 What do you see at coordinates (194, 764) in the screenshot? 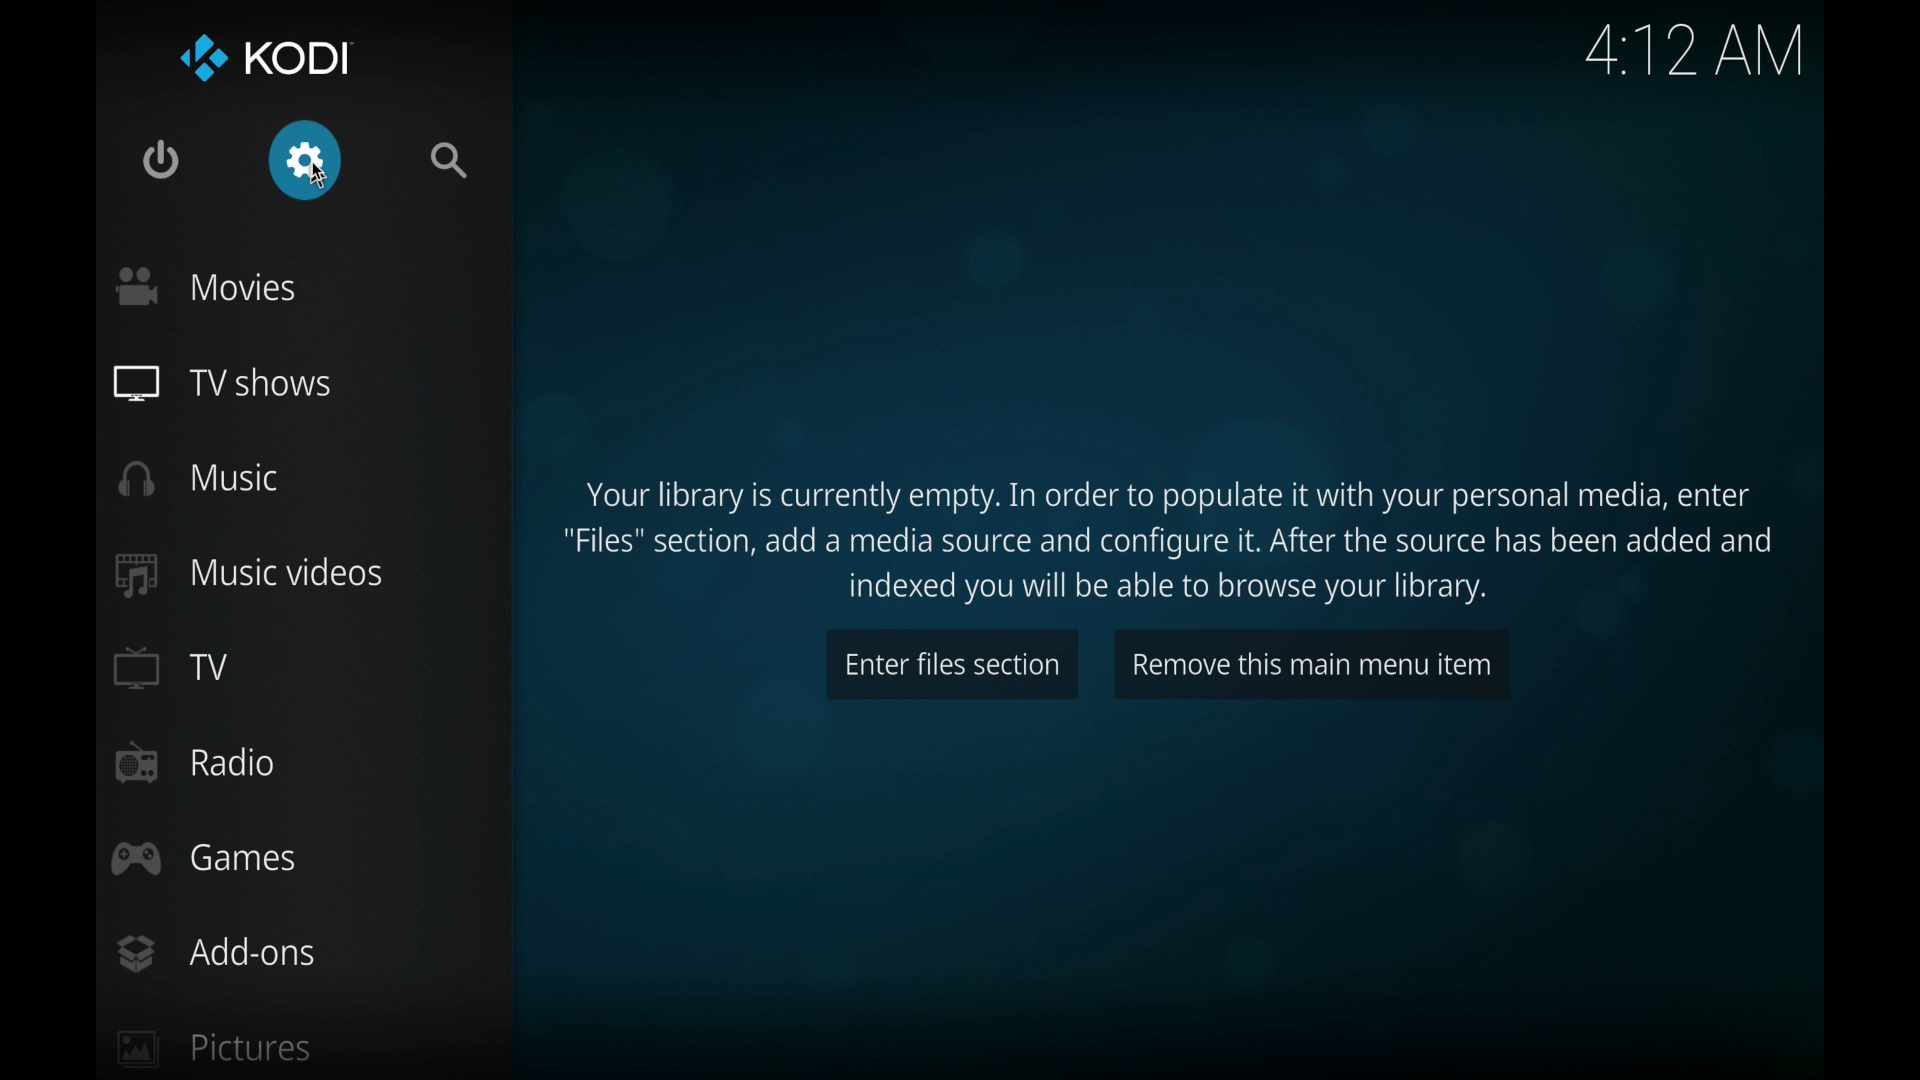
I see `radio` at bounding box center [194, 764].